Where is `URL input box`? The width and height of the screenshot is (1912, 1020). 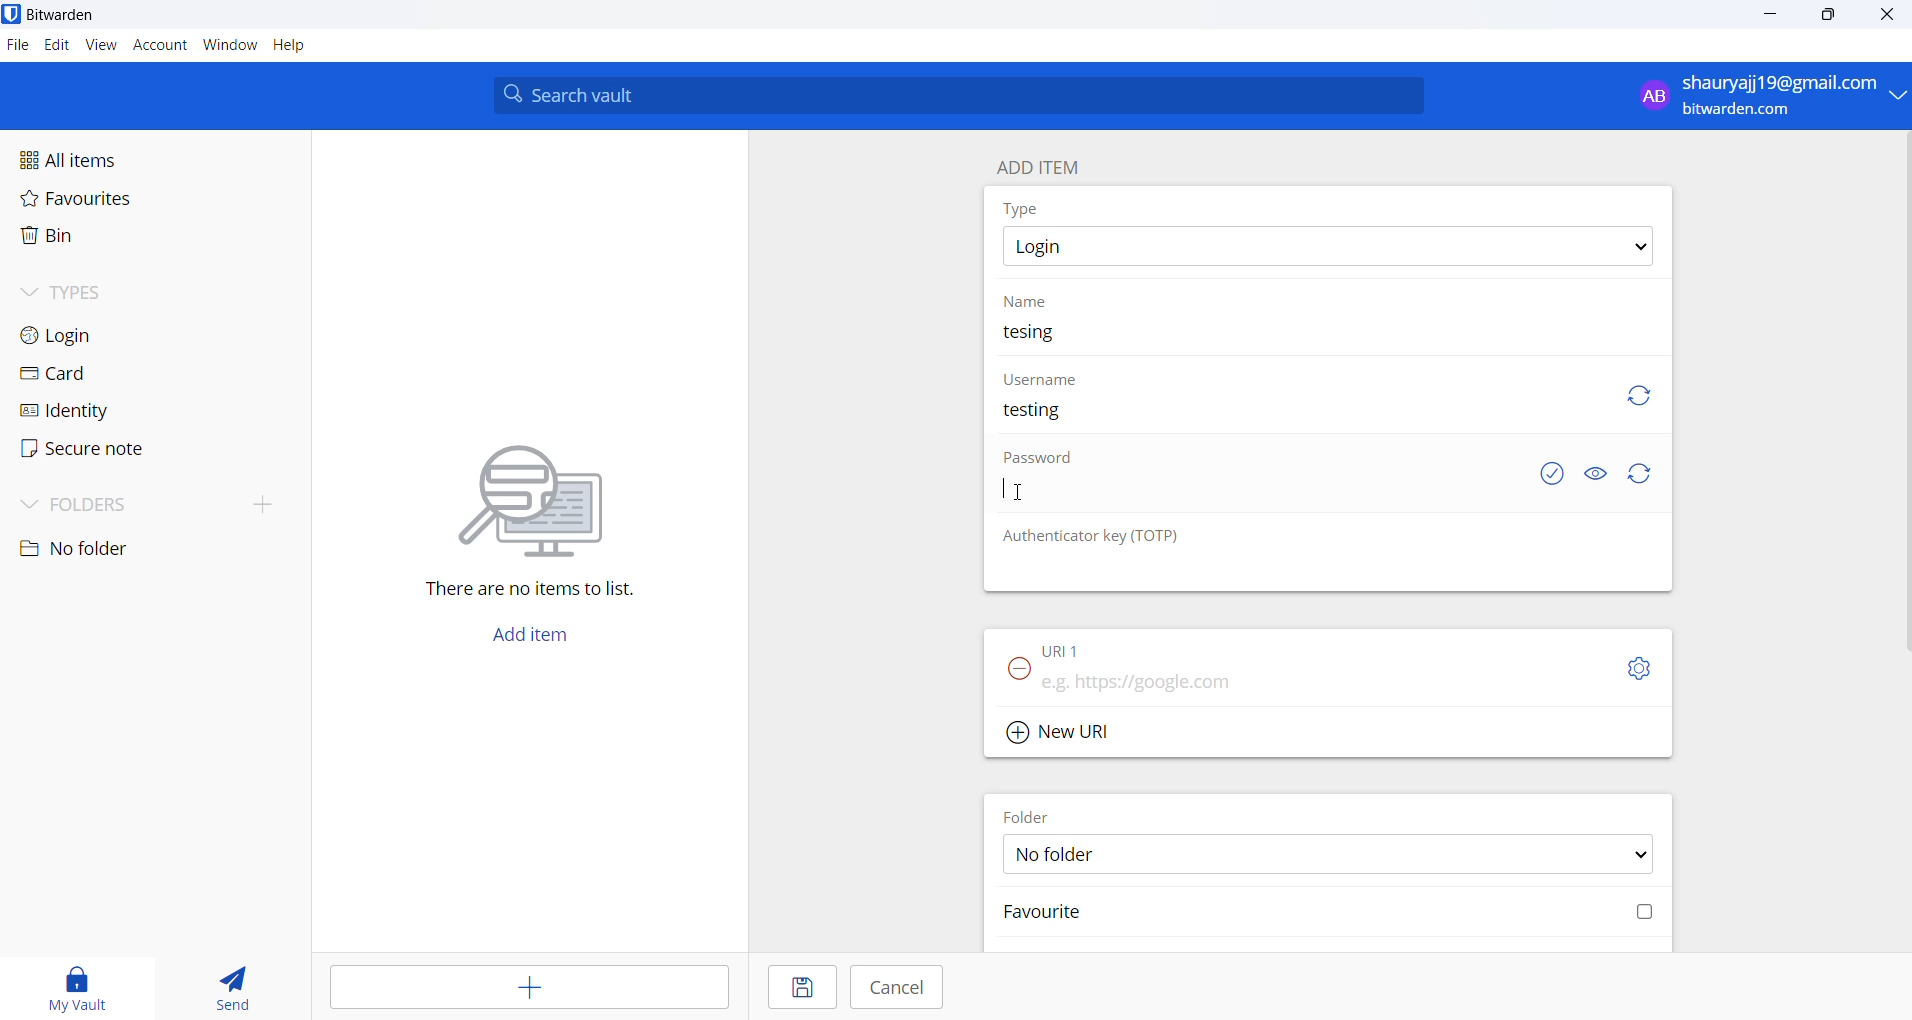 URL input box is located at coordinates (1322, 676).